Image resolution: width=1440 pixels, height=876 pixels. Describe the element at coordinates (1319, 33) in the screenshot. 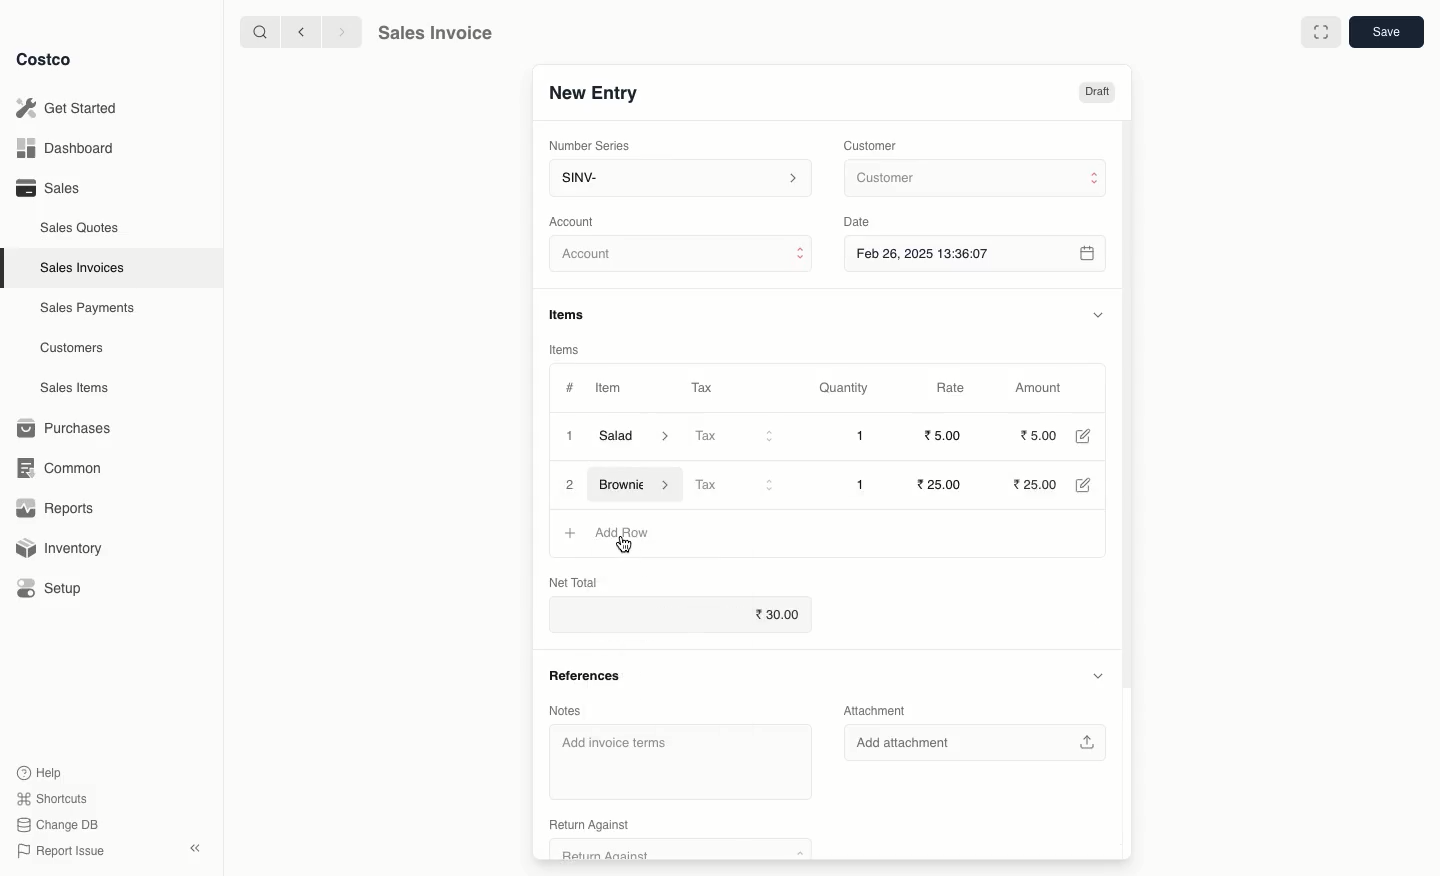

I see `Full width toggle` at that location.